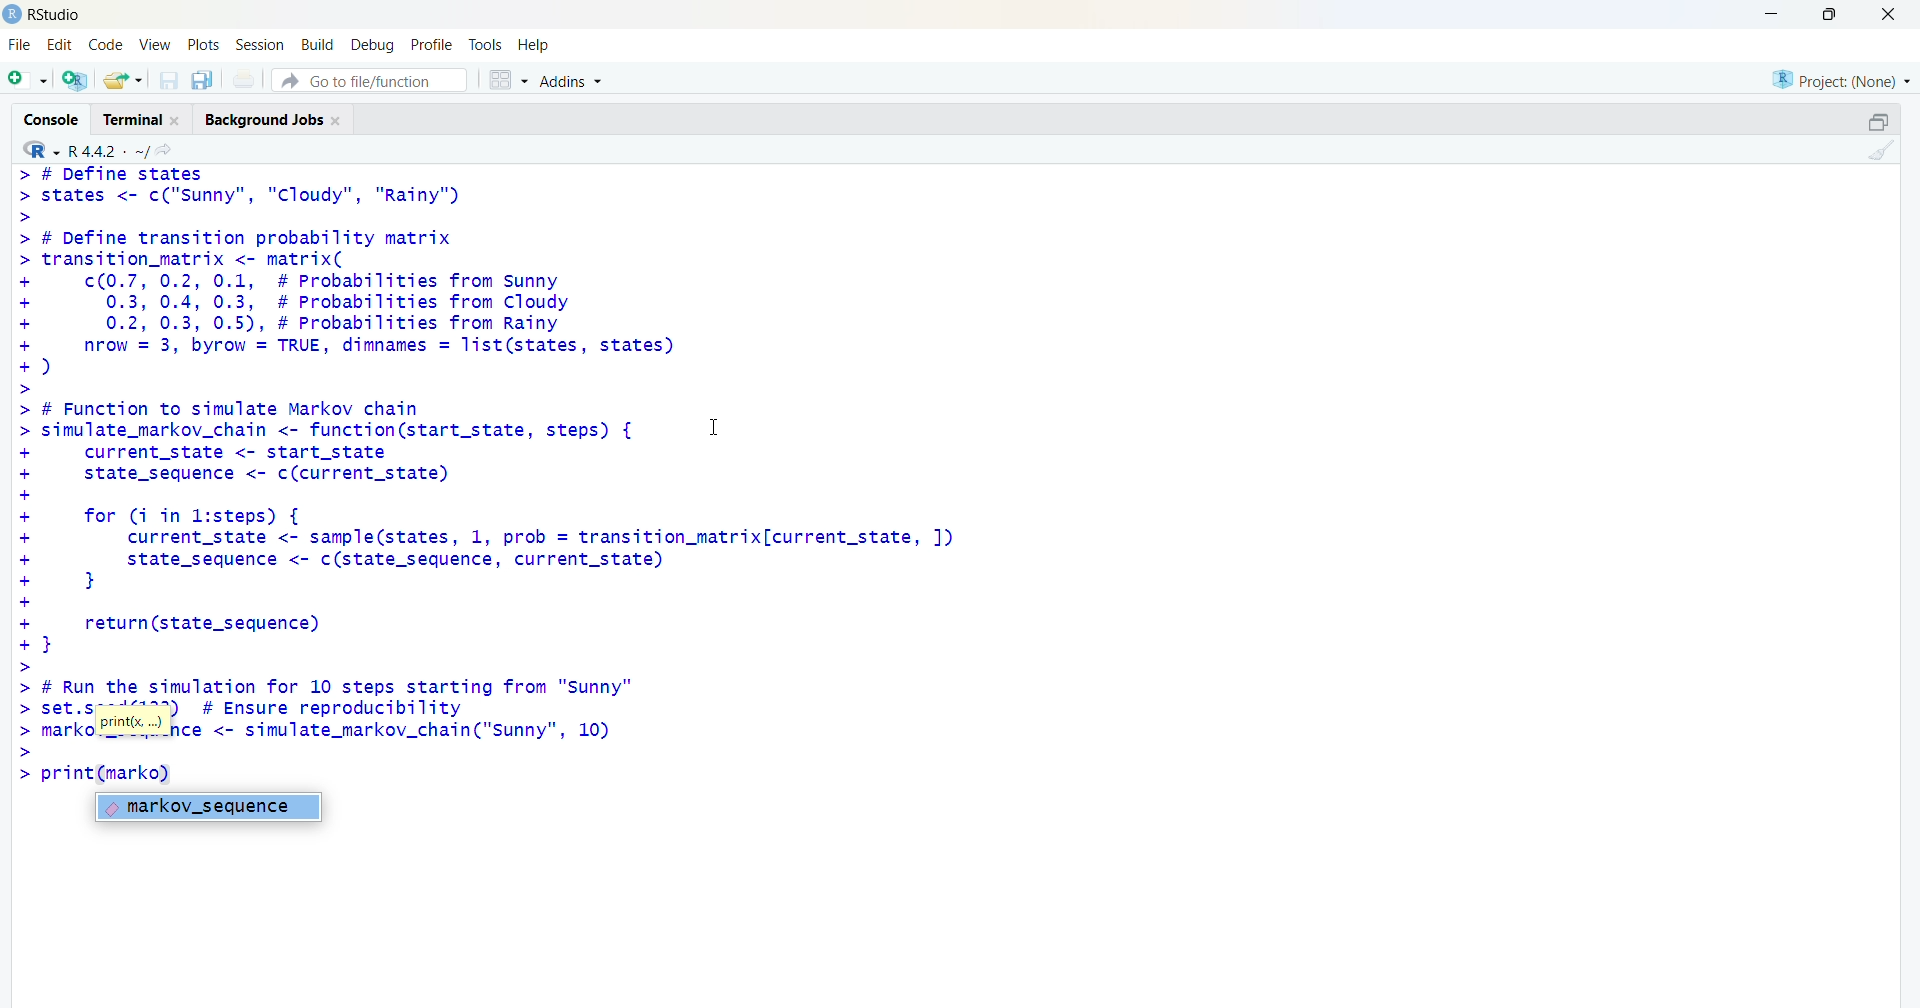 This screenshot has width=1920, height=1008. Describe the element at coordinates (1826, 14) in the screenshot. I see `maximize` at that location.